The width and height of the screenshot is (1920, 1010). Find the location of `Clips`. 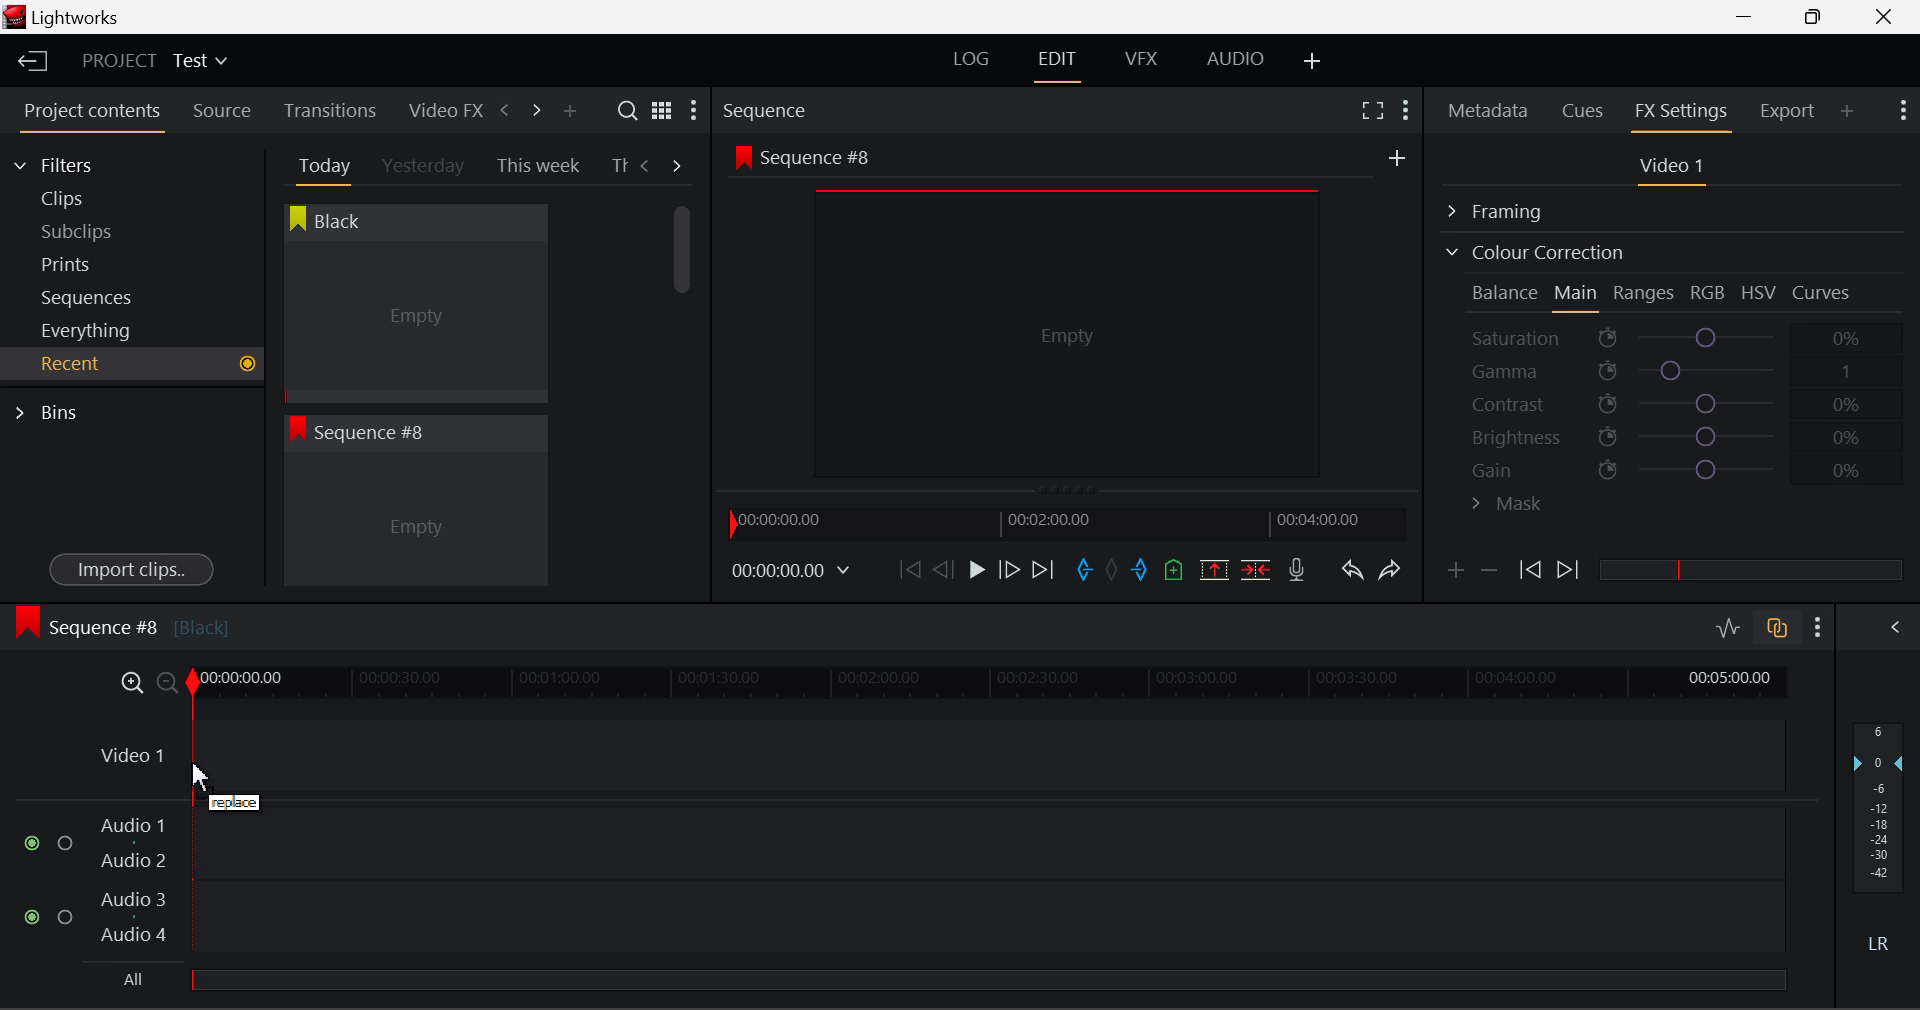

Clips is located at coordinates (98, 198).